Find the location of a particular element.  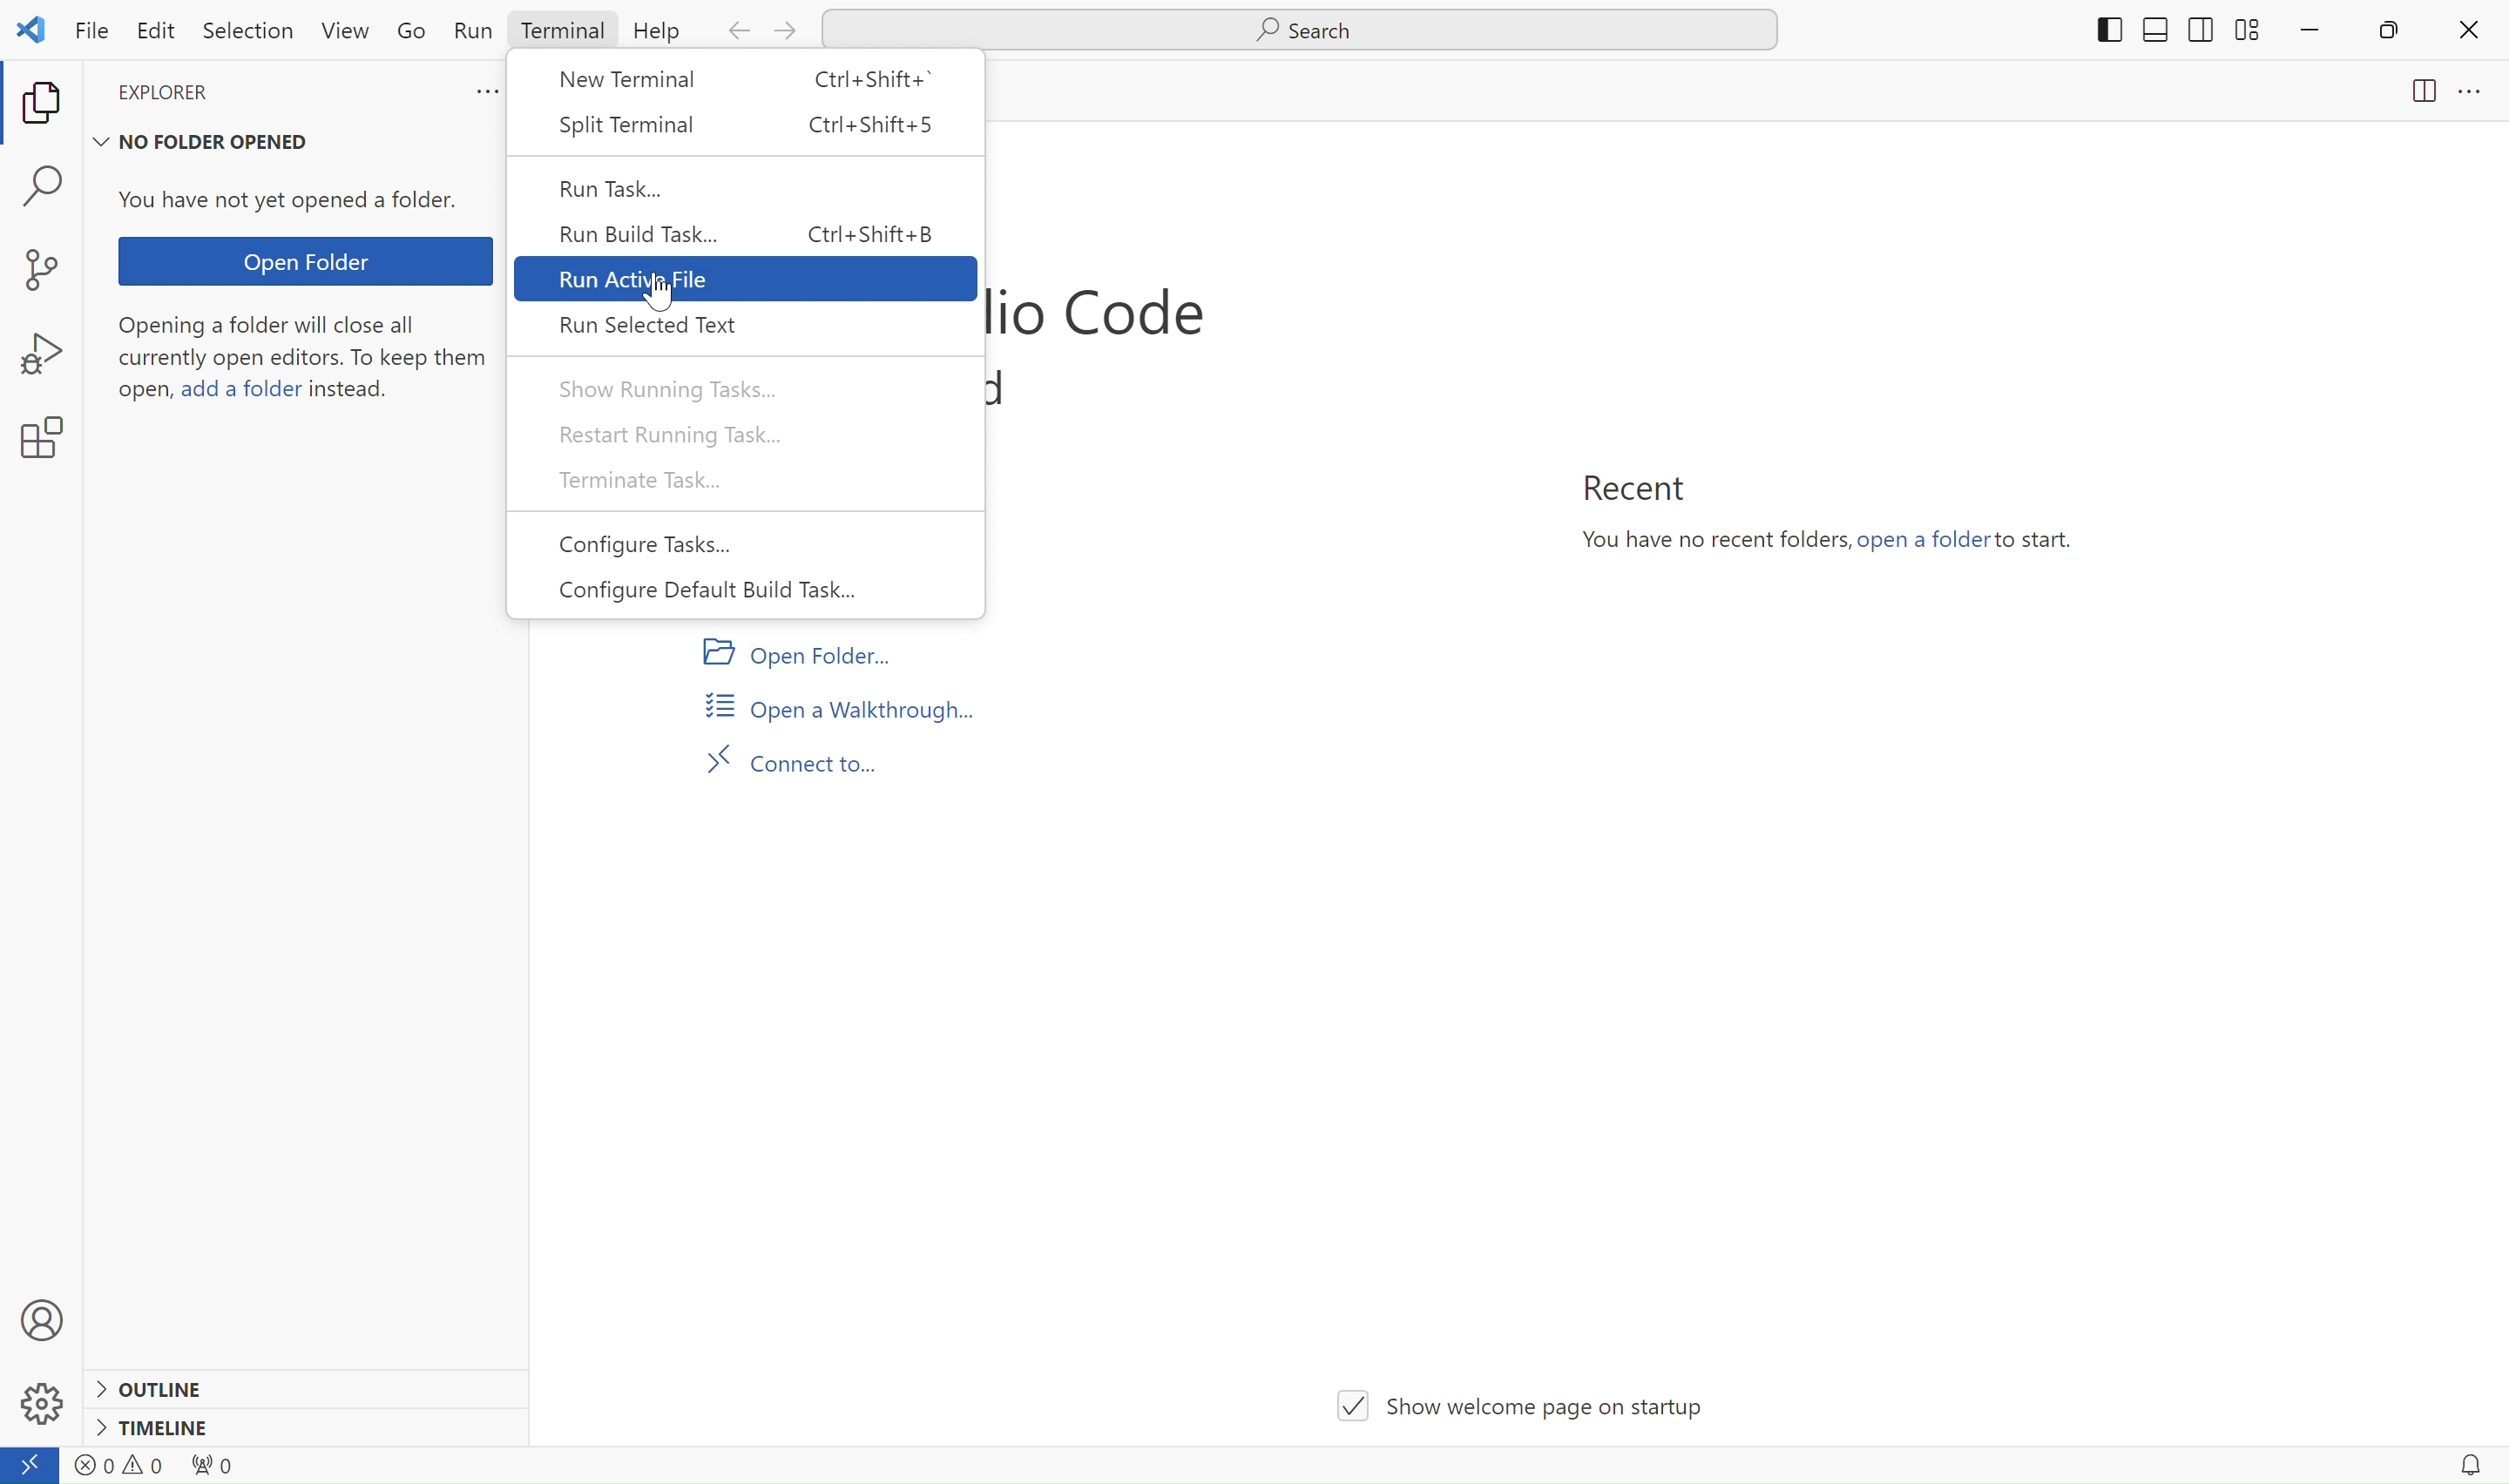

Opening a folder will close all currently open editors. To keep them open, add a folder instead is located at coordinates (306, 367).